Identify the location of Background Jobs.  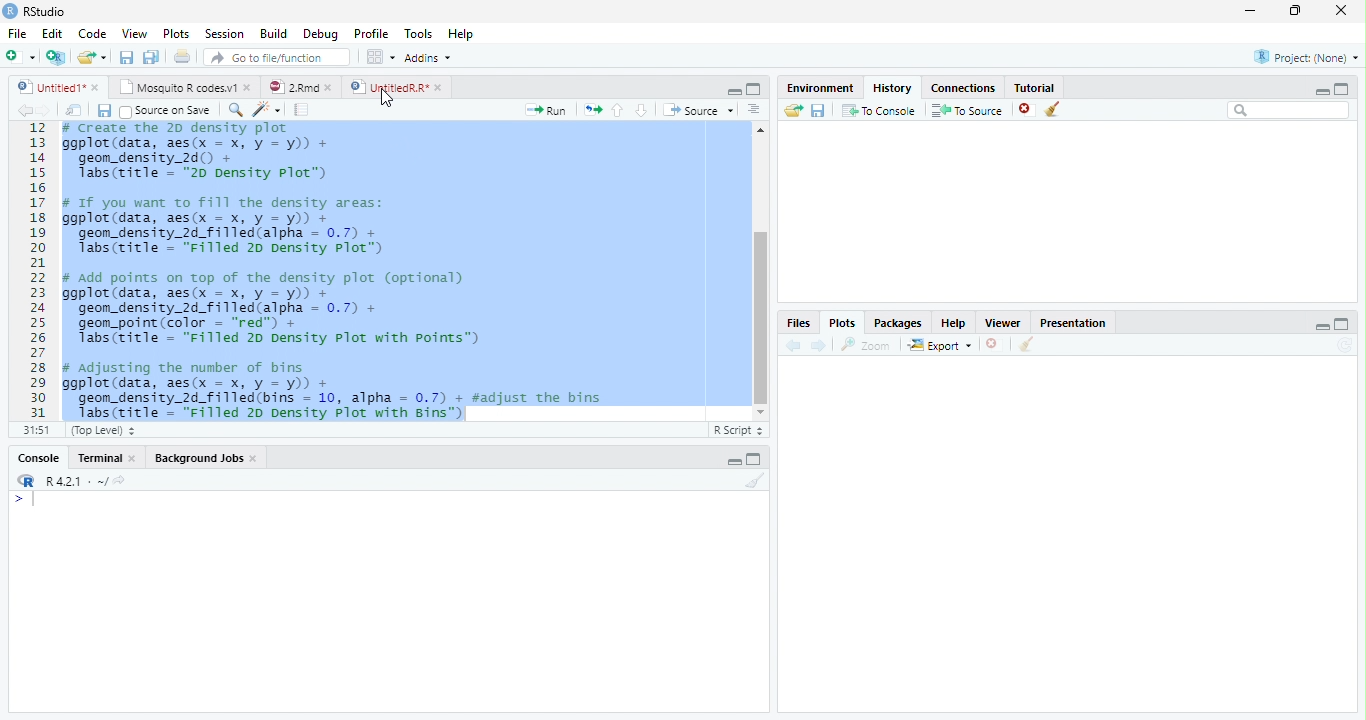
(200, 459).